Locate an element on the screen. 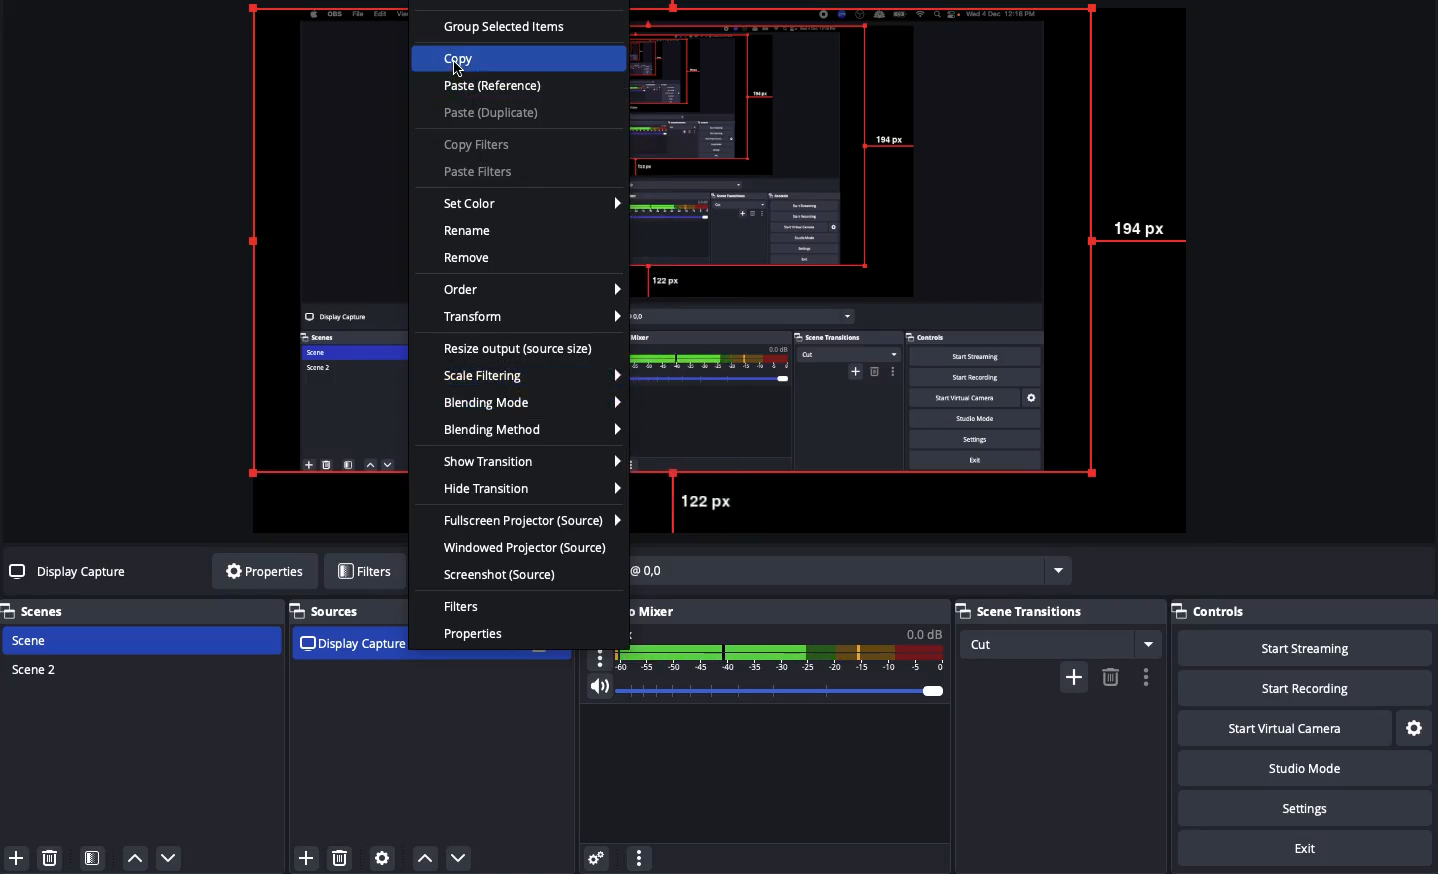 The image size is (1438, 874). Move up is located at coordinates (137, 859).